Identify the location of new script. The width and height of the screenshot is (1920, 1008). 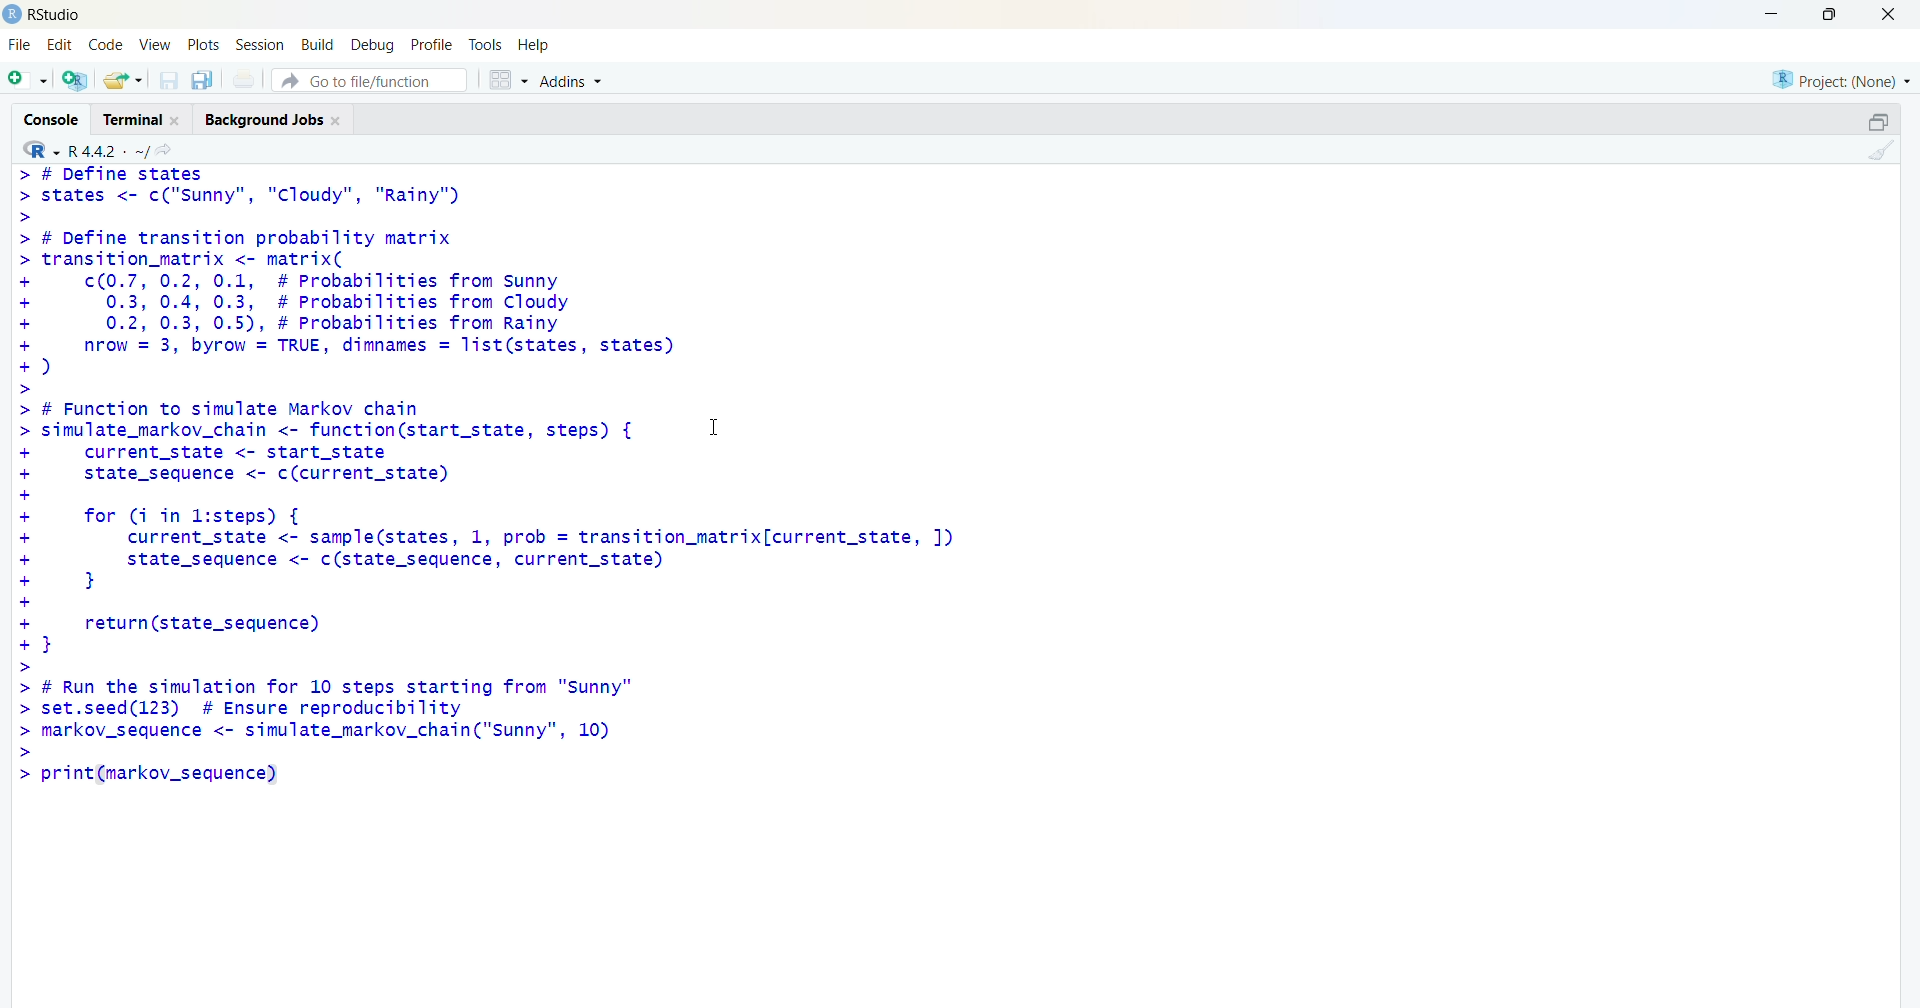
(27, 79).